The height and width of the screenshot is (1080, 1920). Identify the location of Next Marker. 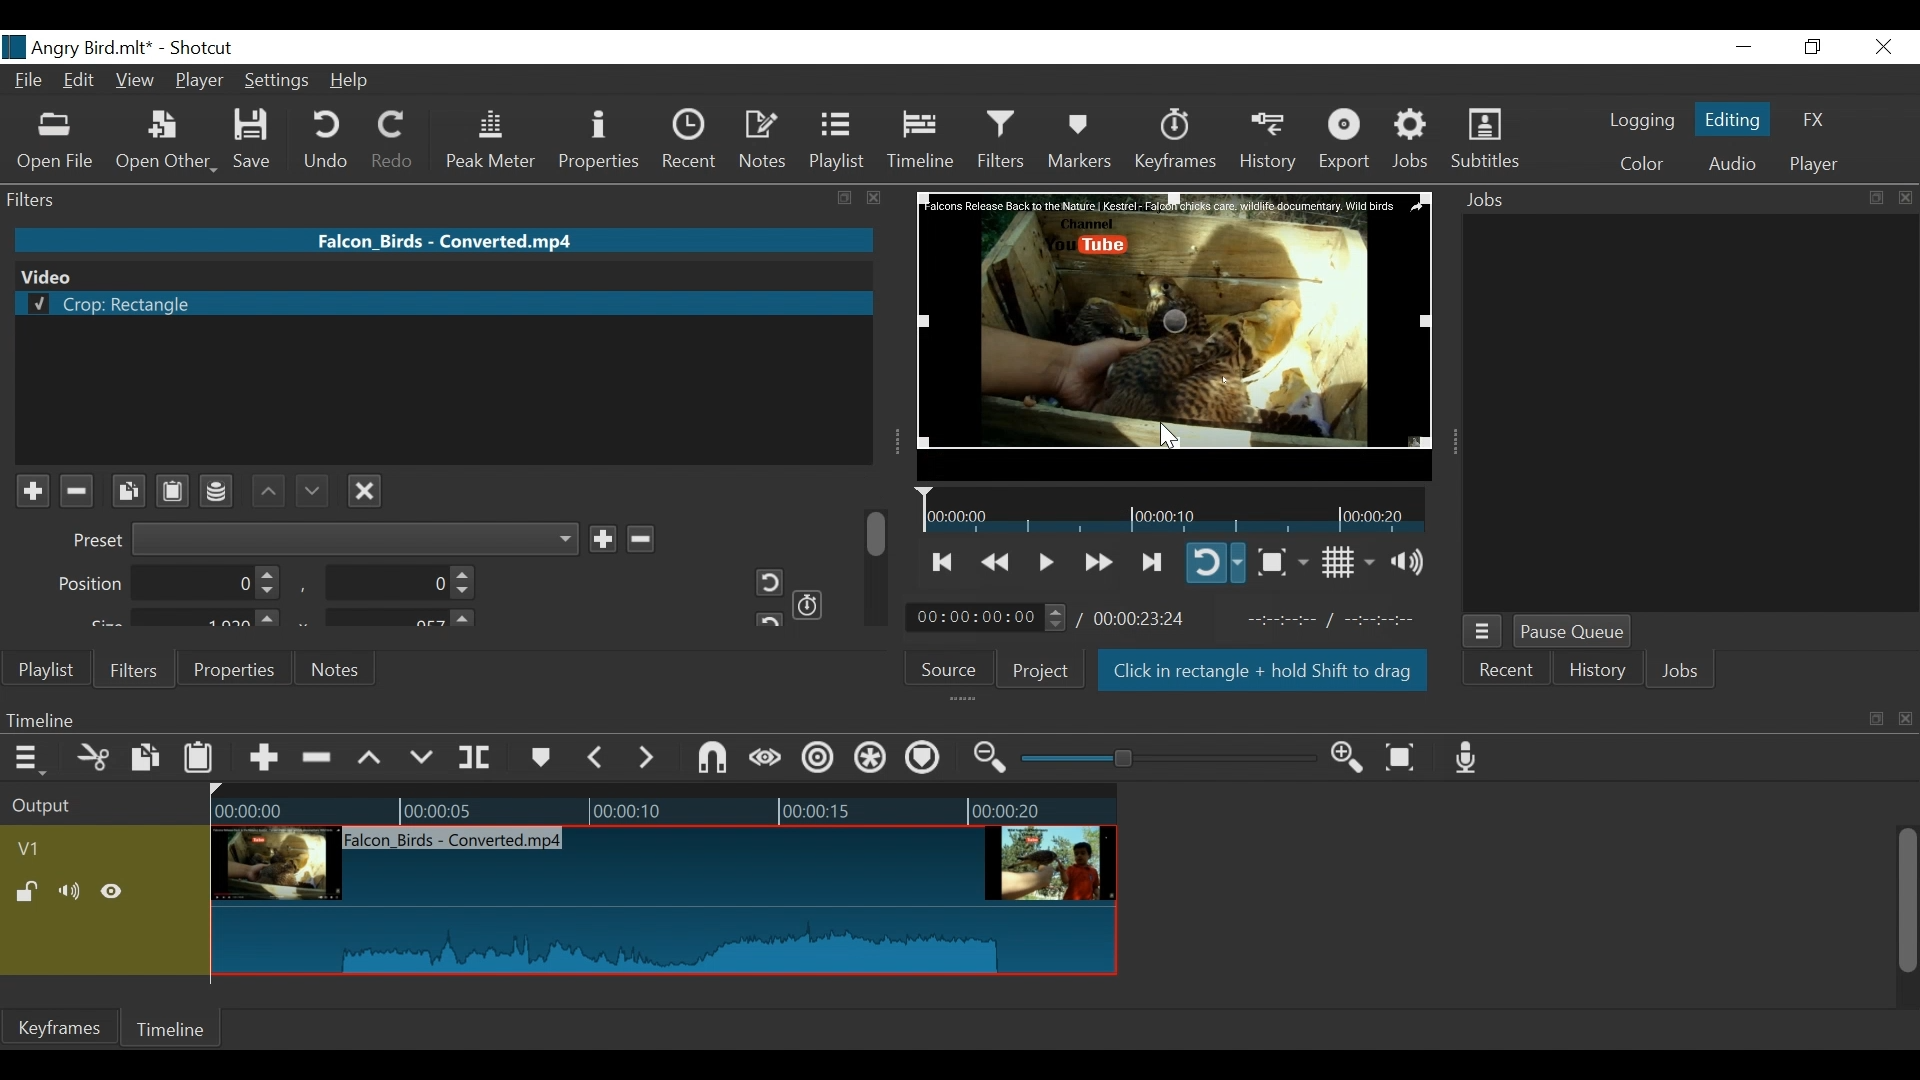
(649, 757).